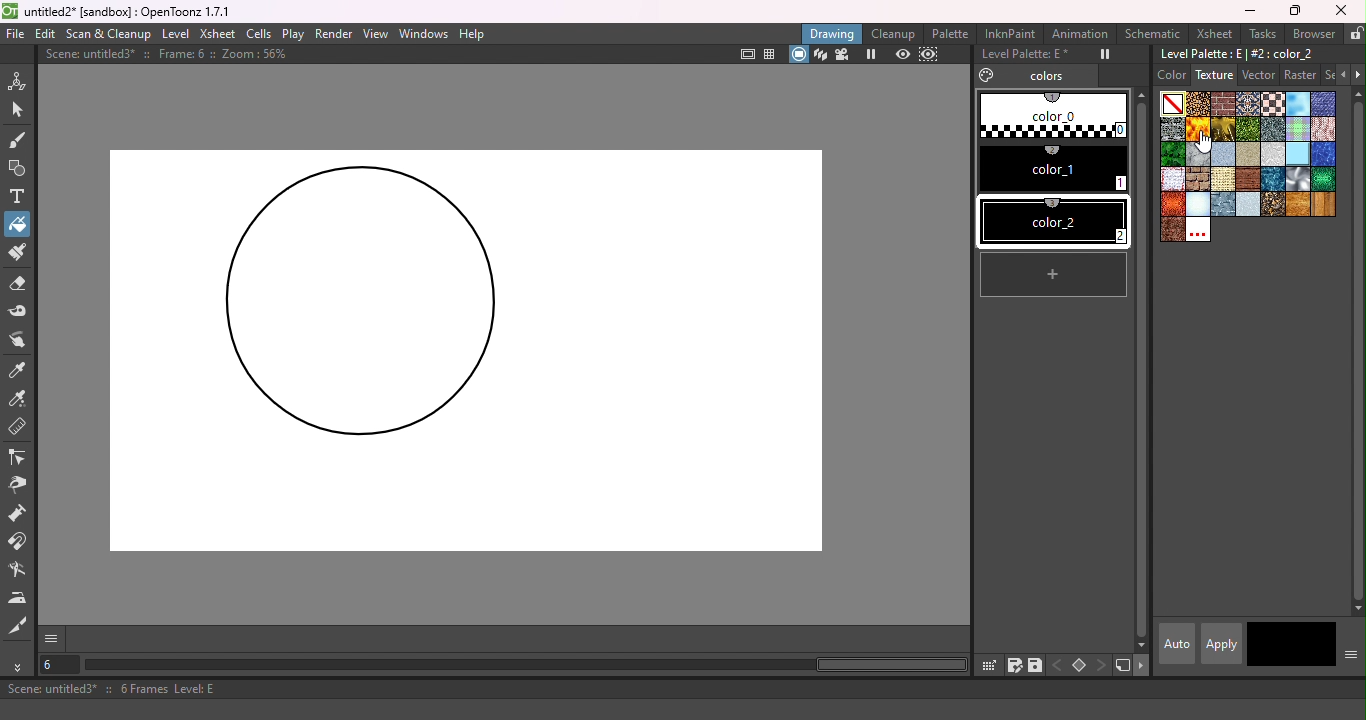 This screenshot has height=720, width=1366. I want to click on Canvas, so click(463, 349).